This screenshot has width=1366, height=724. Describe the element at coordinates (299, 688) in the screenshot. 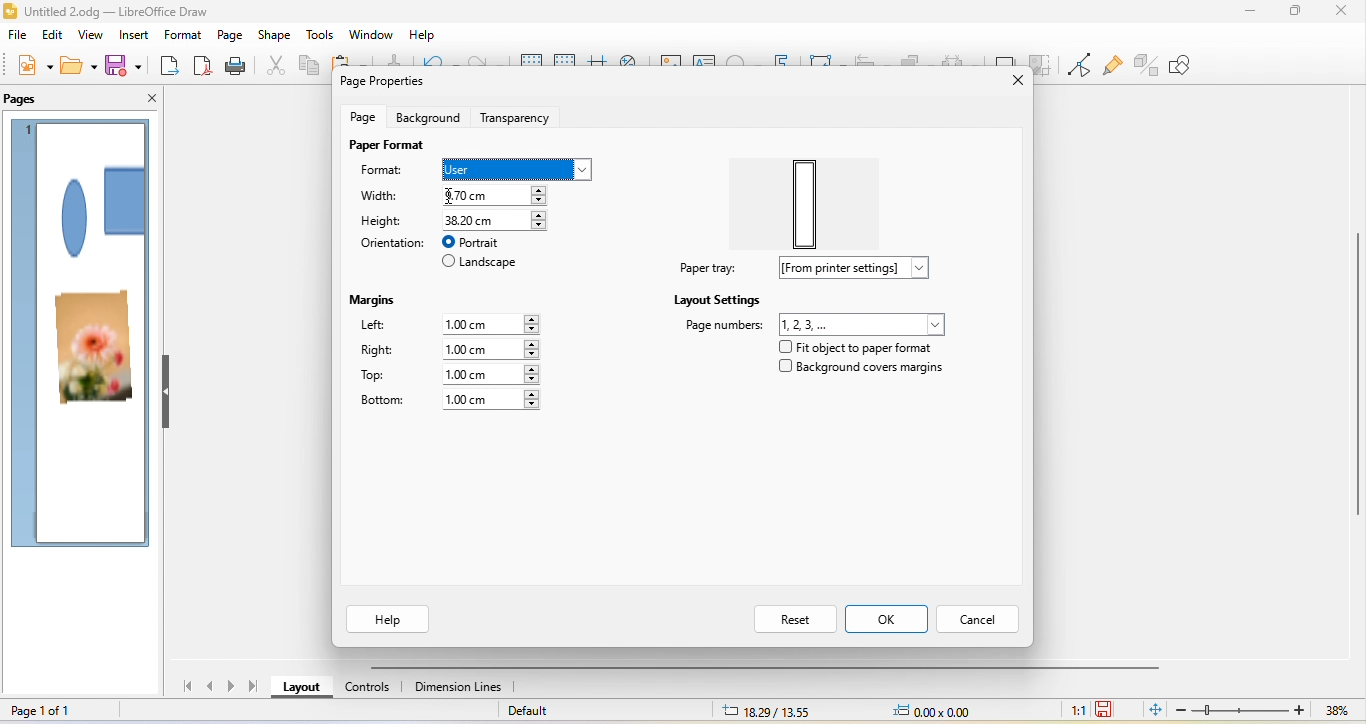

I see `layout` at that location.